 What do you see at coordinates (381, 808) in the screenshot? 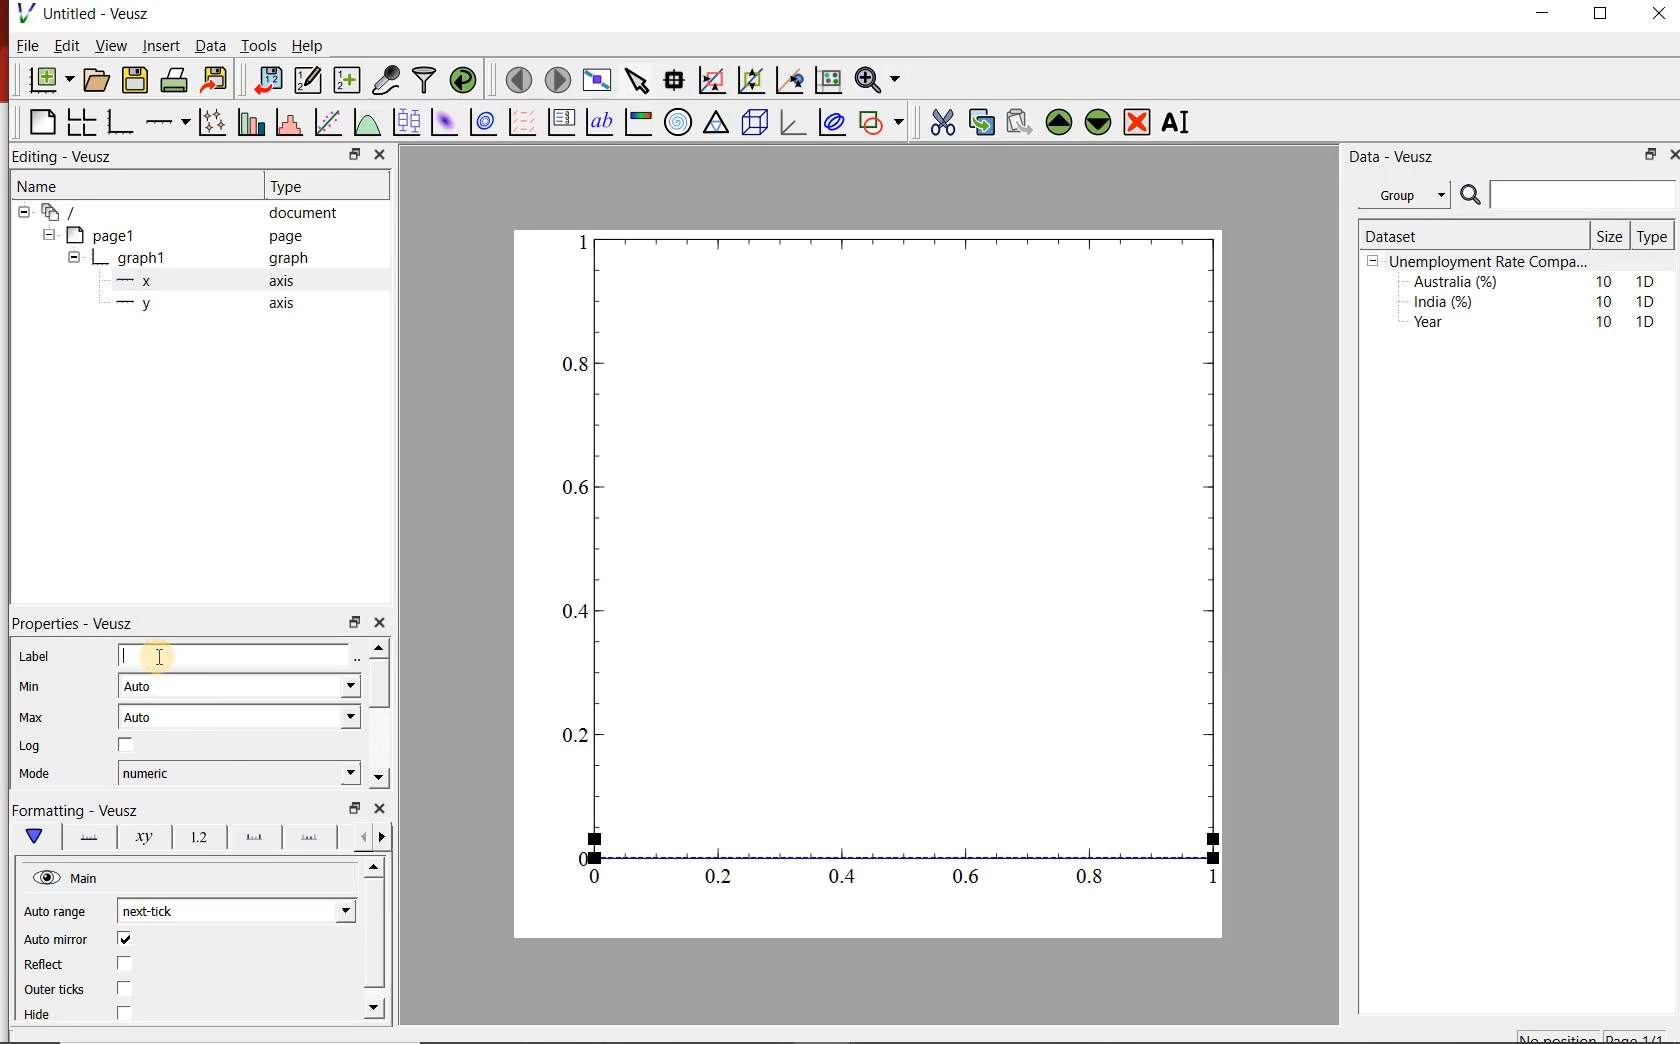
I see `close` at bounding box center [381, 808].